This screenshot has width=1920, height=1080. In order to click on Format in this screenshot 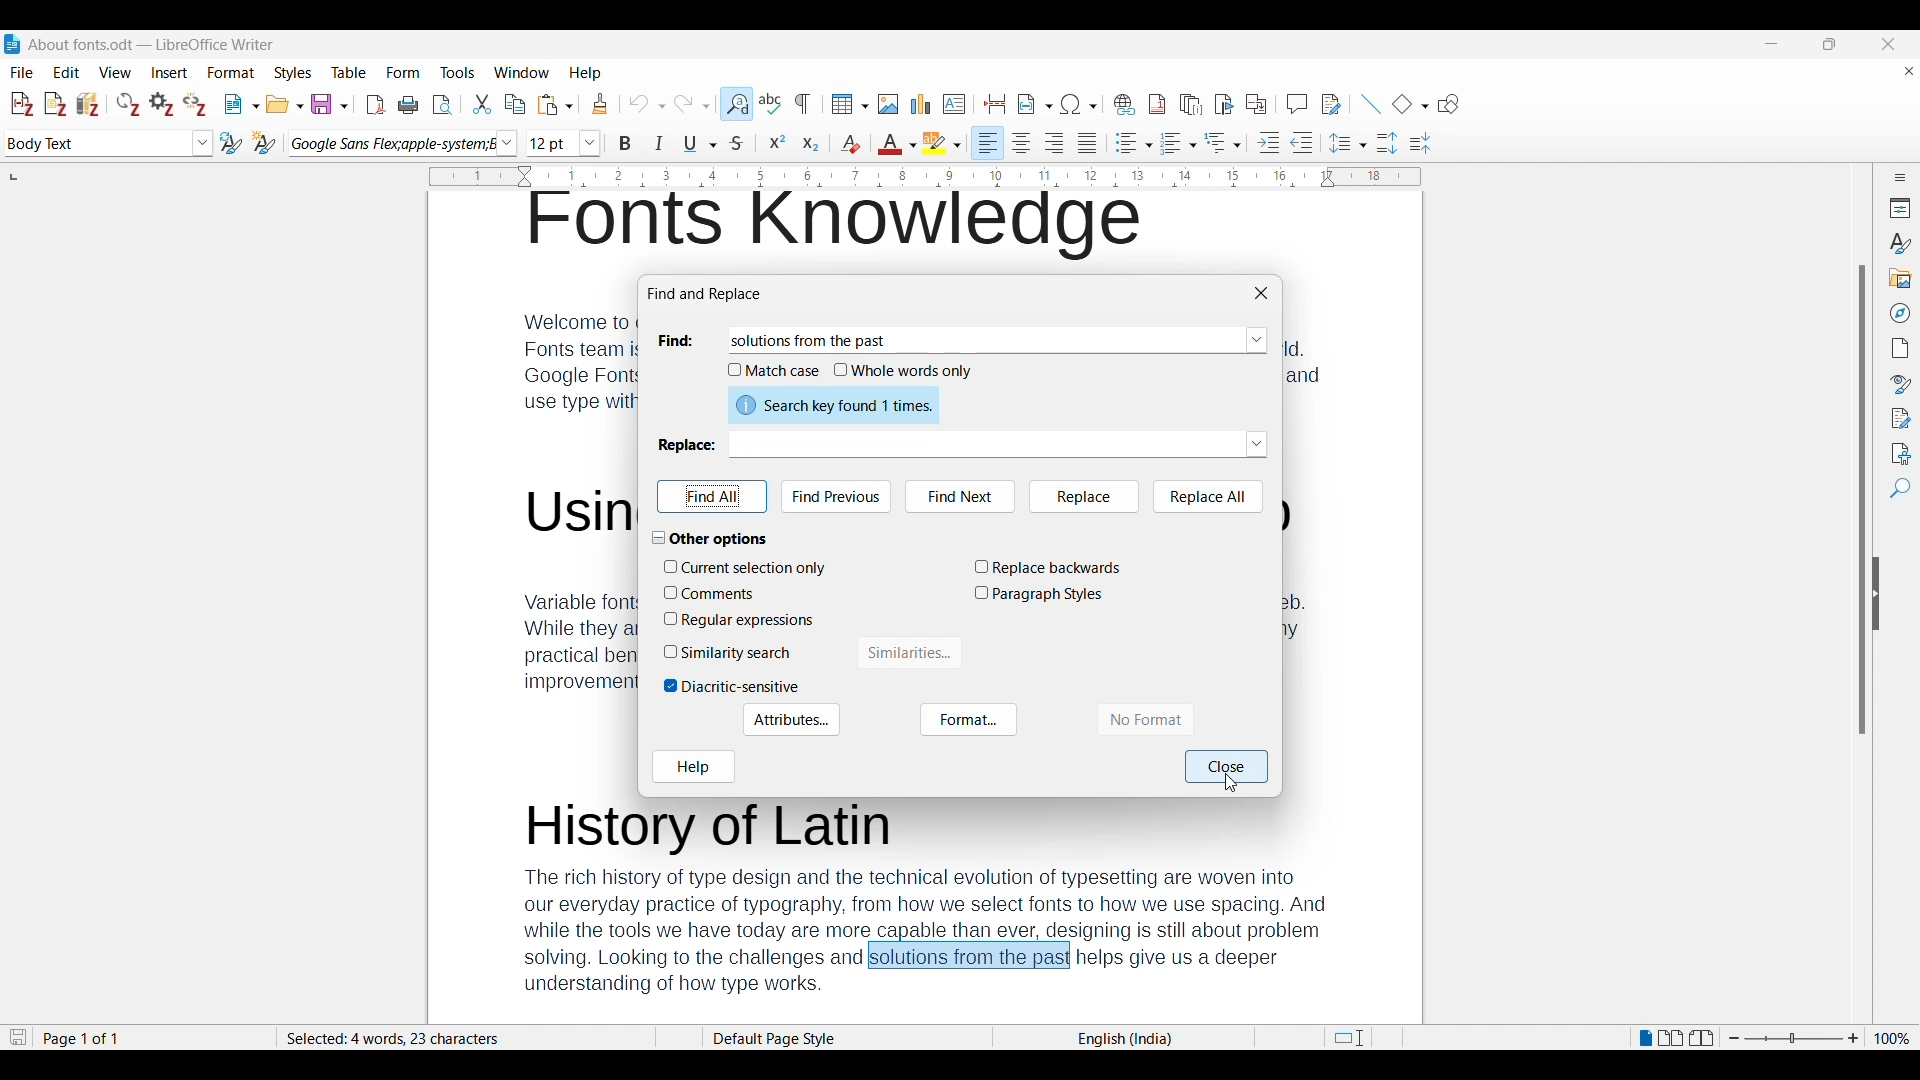, I will do `click(969, 719)`.